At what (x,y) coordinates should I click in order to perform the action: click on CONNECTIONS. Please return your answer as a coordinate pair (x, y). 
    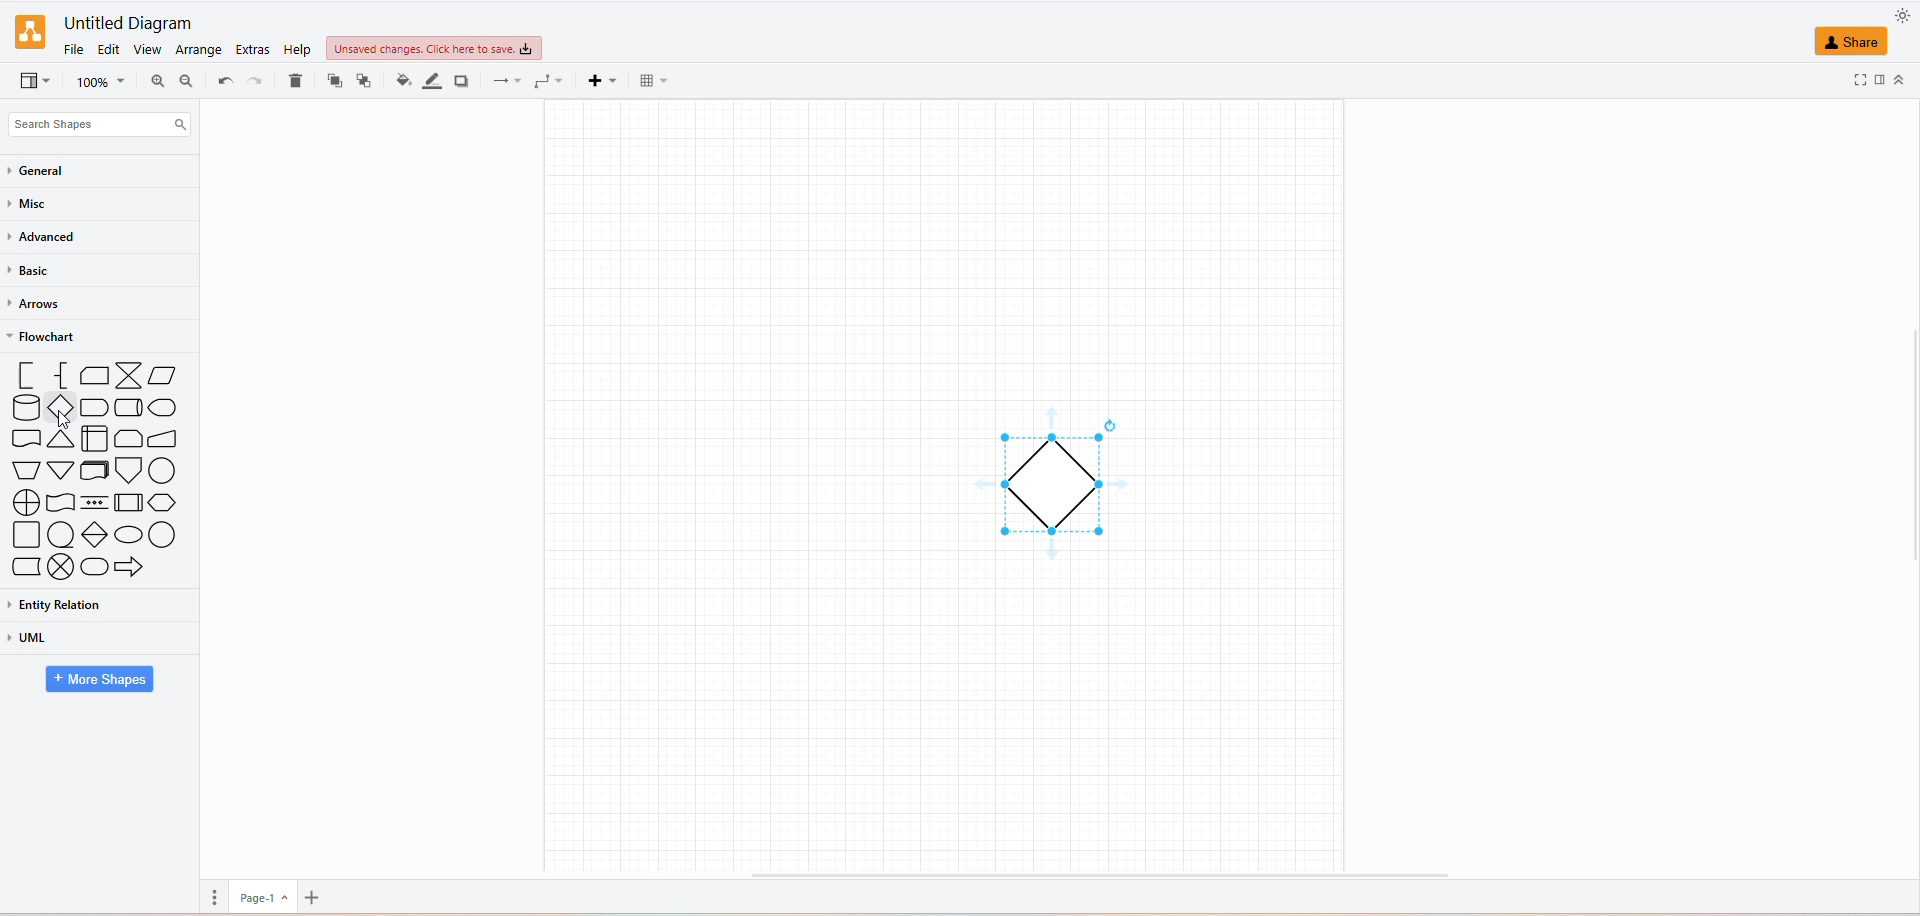
    Looking at the image, I should click on (504, 80).